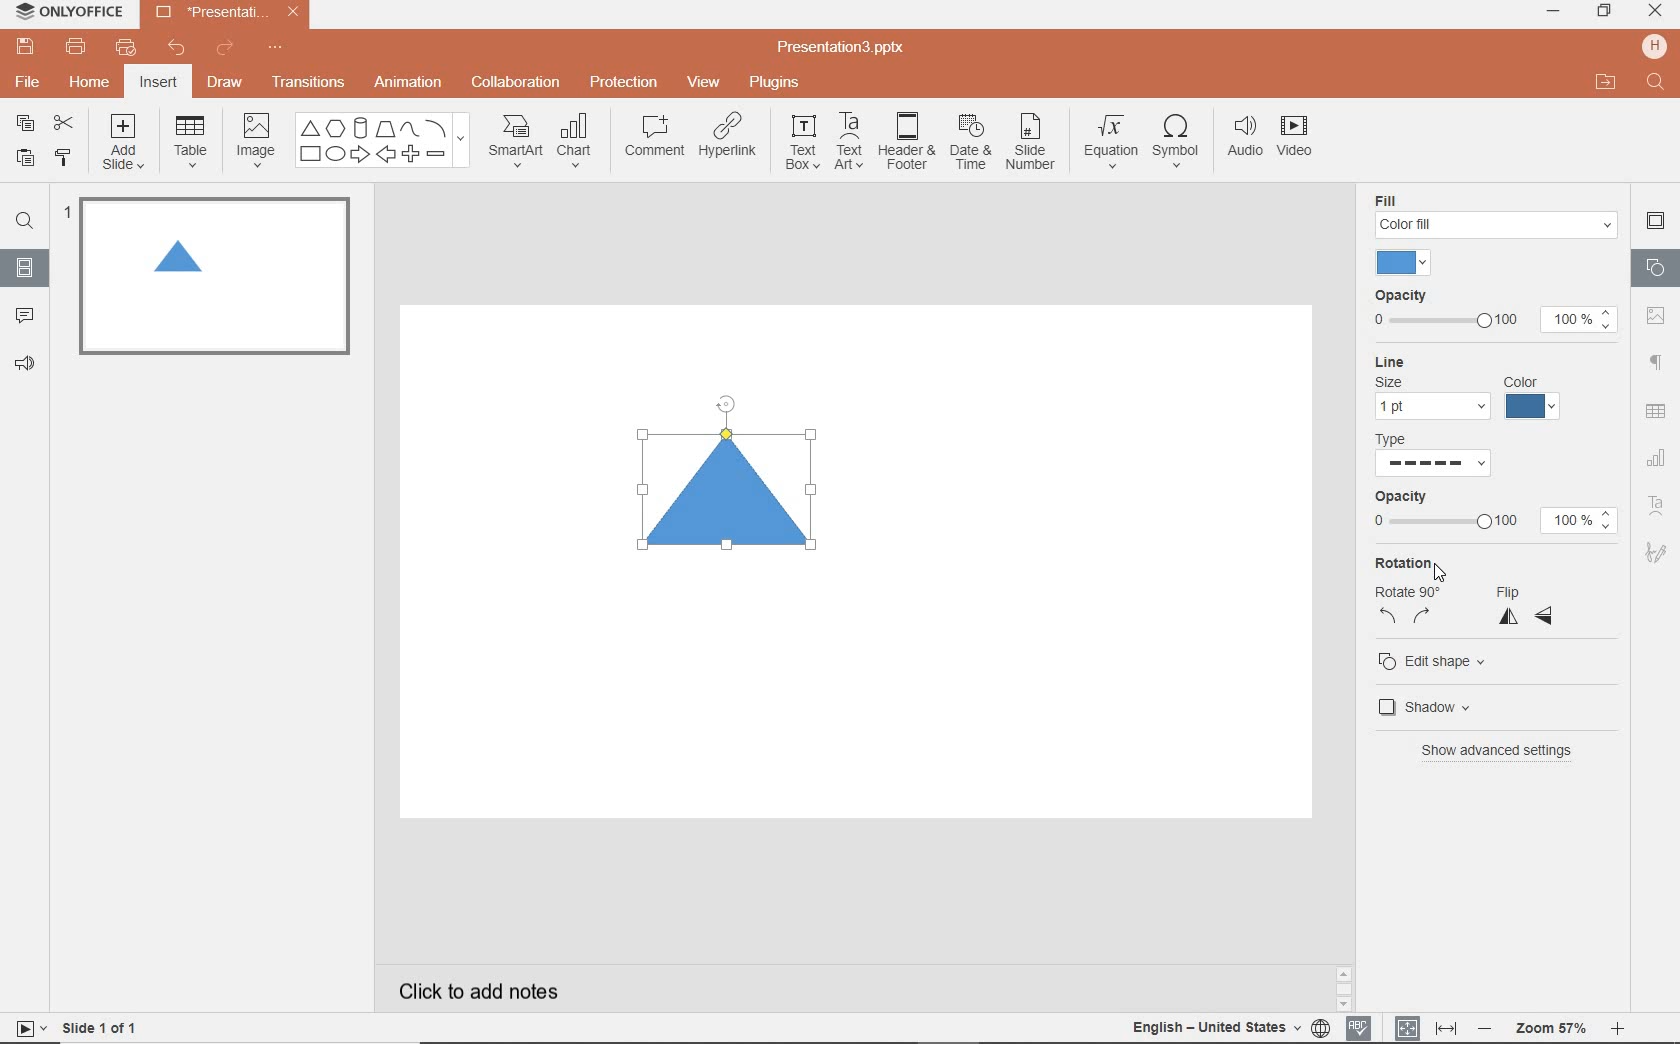 The image size is (1680, 1044). Describe the element at coordinates (1032, 145) in the screenshot. I see `SLIDE NUMBER` at that location.